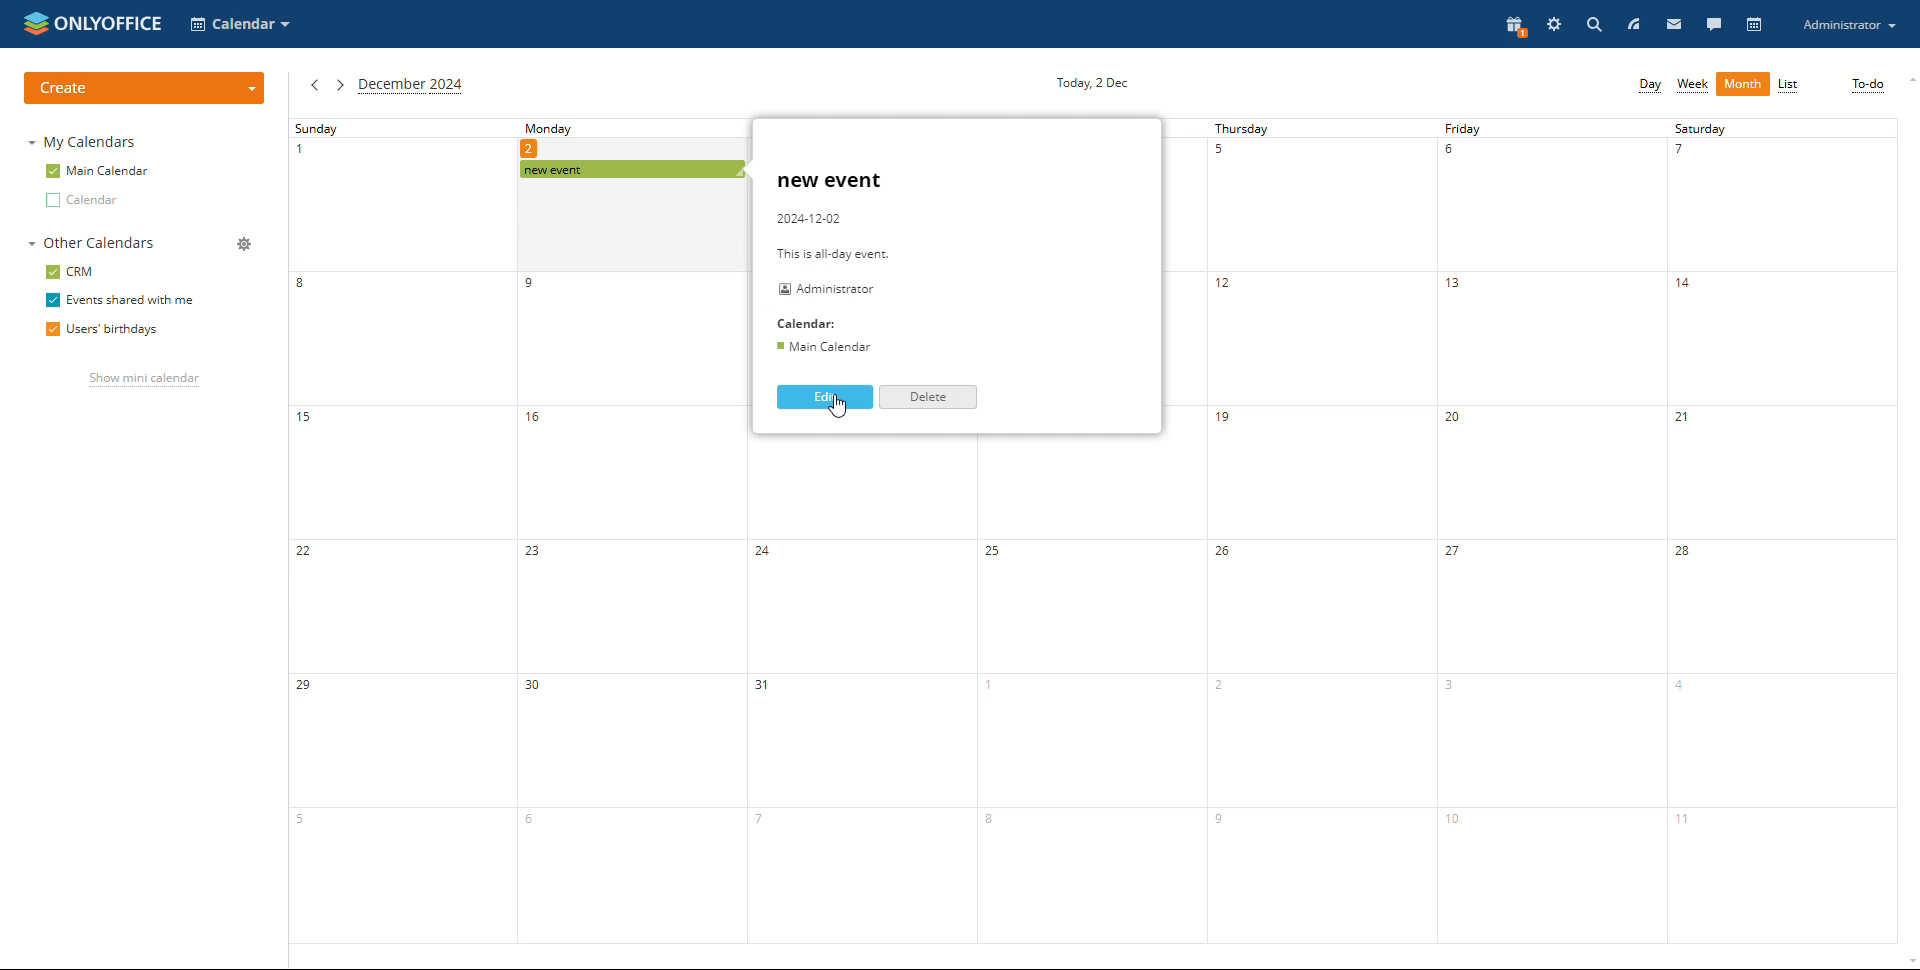 This screenshot has height=970, width=1920. Describe the element at coordinates (314, 85) in the screenshot. I see `previous month` at that location.